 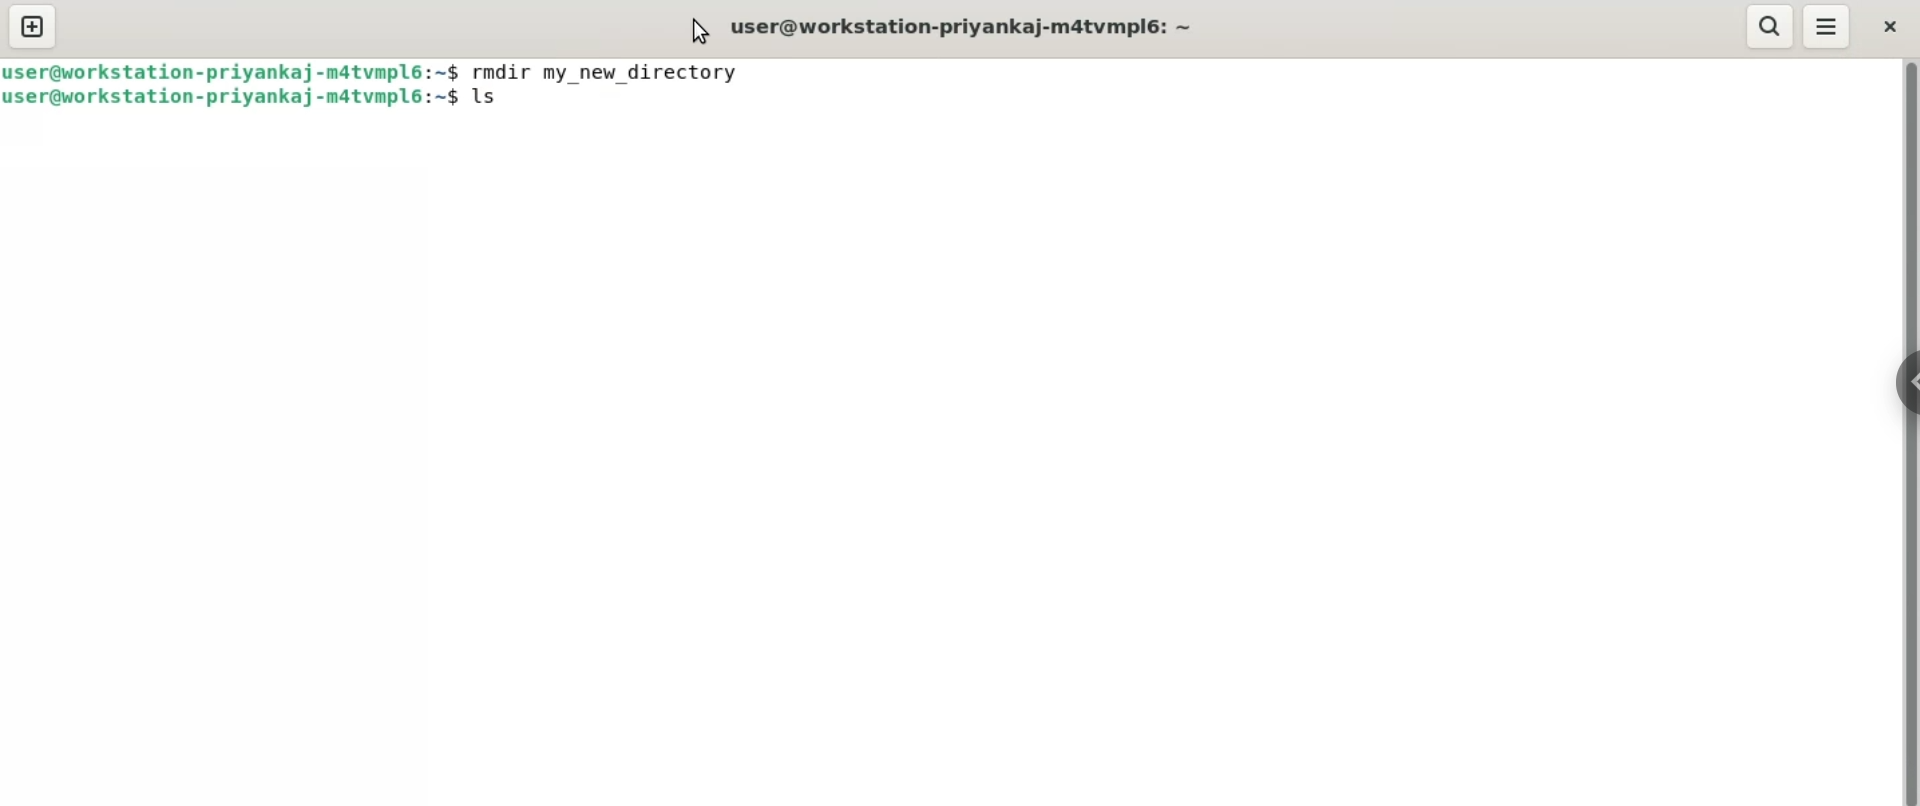 What do you see at coordinates (607, 70) in the screenshot?
I see `rmdir my_new_directory` at bounding box center [607, 70].